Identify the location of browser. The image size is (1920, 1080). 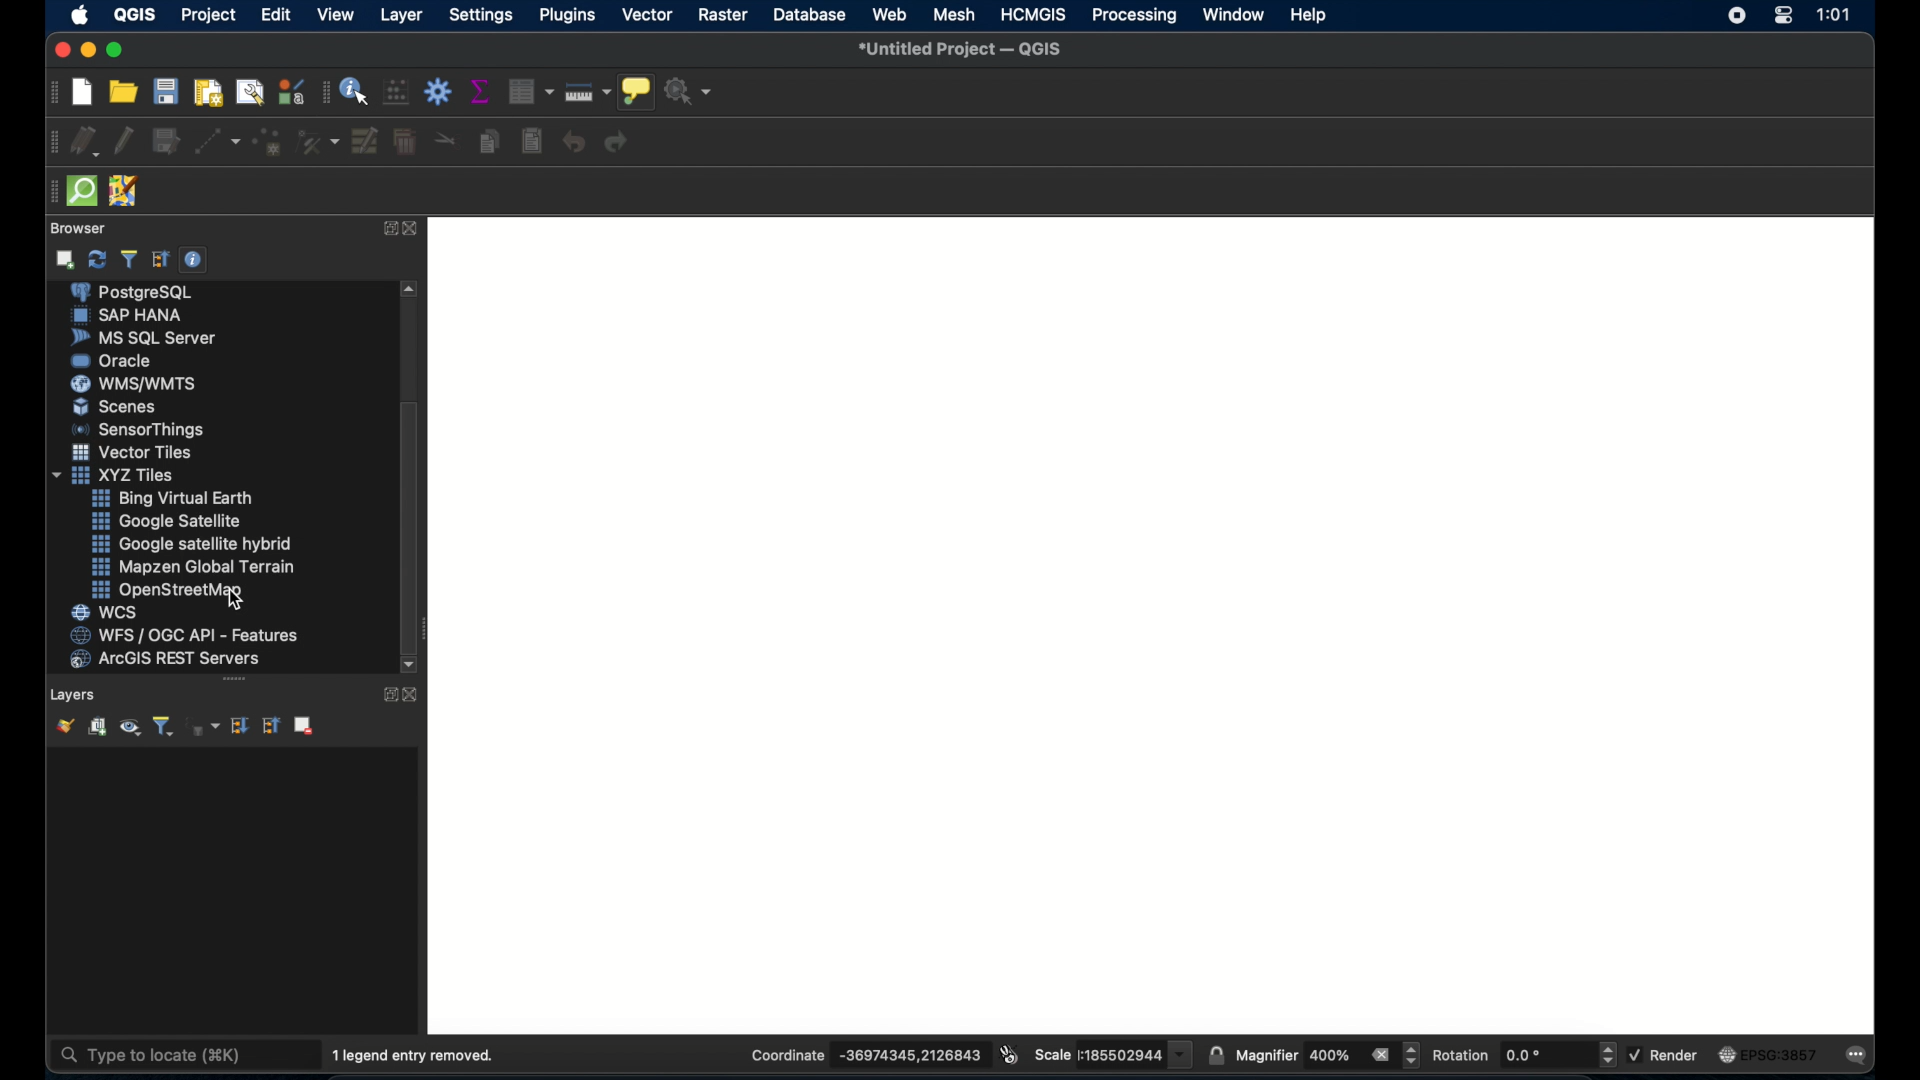
(75, 229).